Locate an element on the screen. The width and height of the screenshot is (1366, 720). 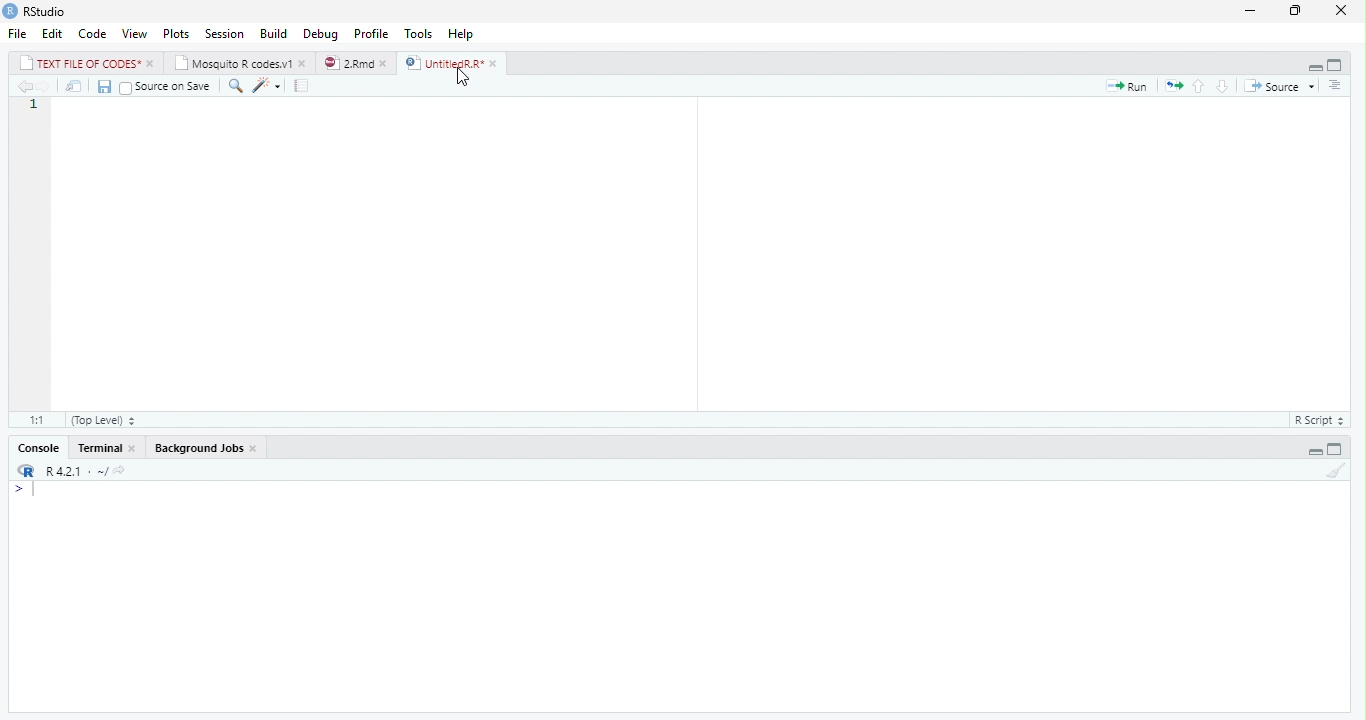
Console is located at coordinates (37, 448).